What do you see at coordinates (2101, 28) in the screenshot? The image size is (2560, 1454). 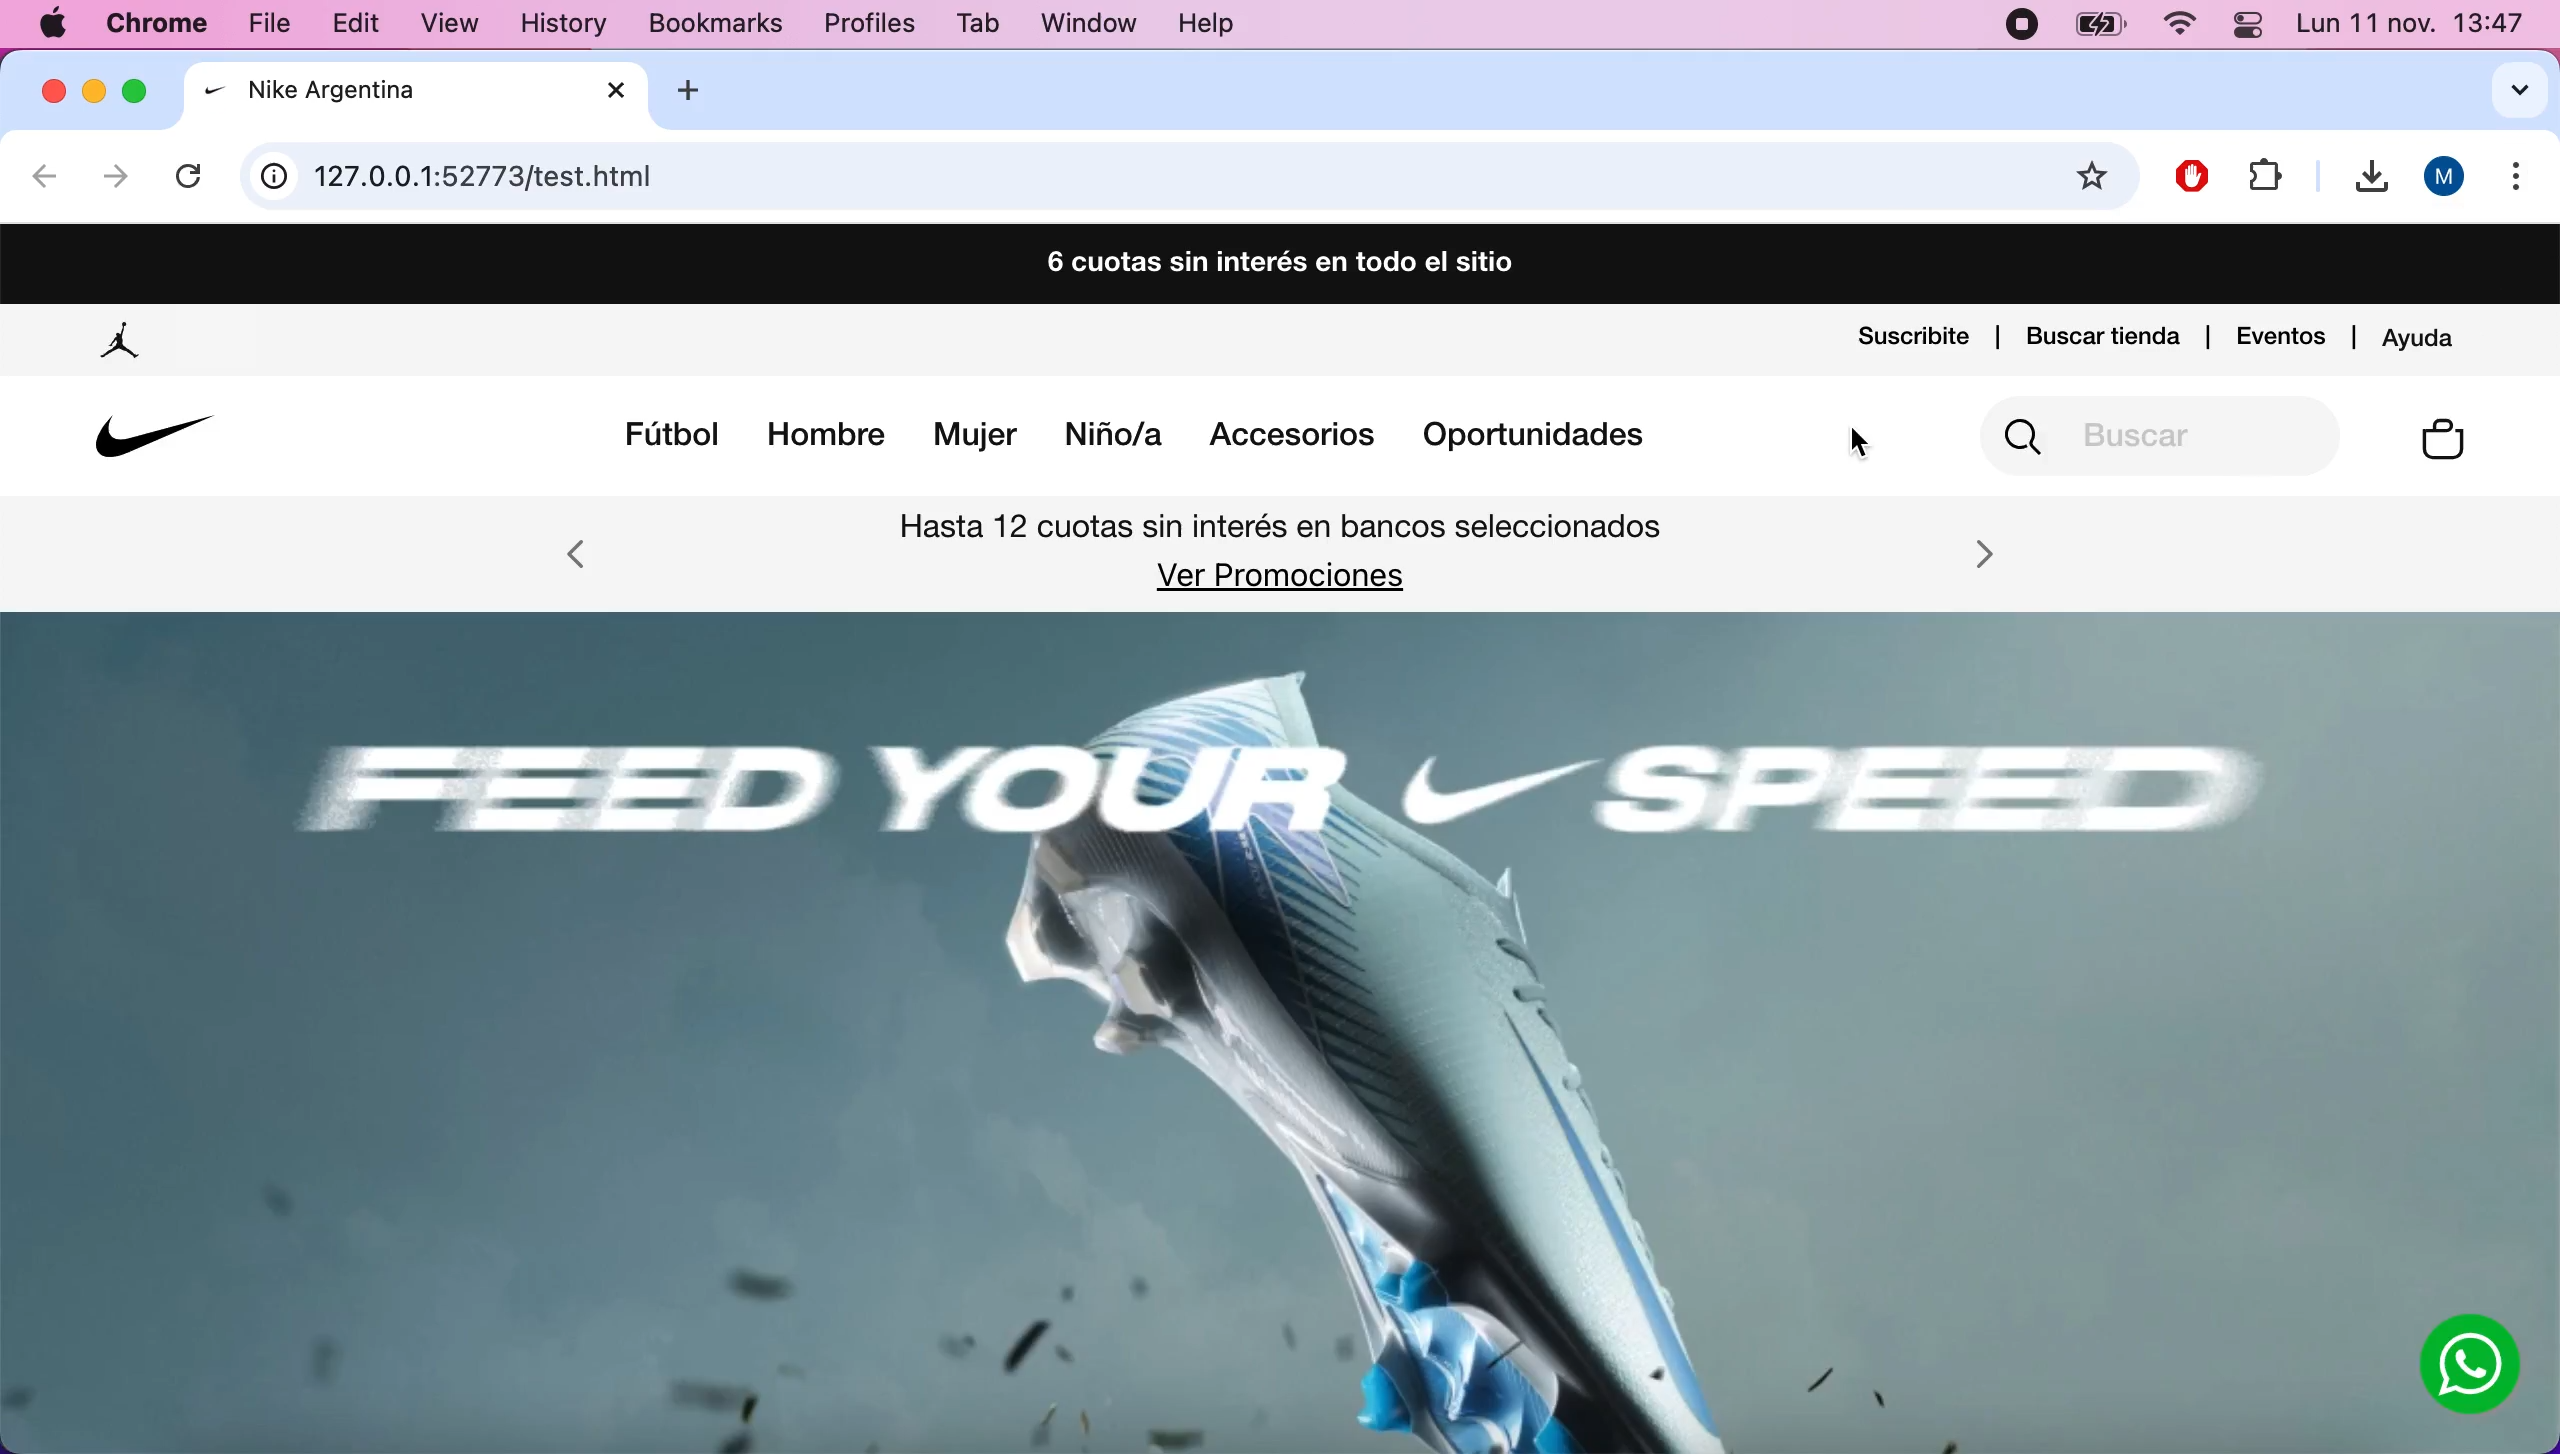 I see `battery` at bounding box center [2101, 28].